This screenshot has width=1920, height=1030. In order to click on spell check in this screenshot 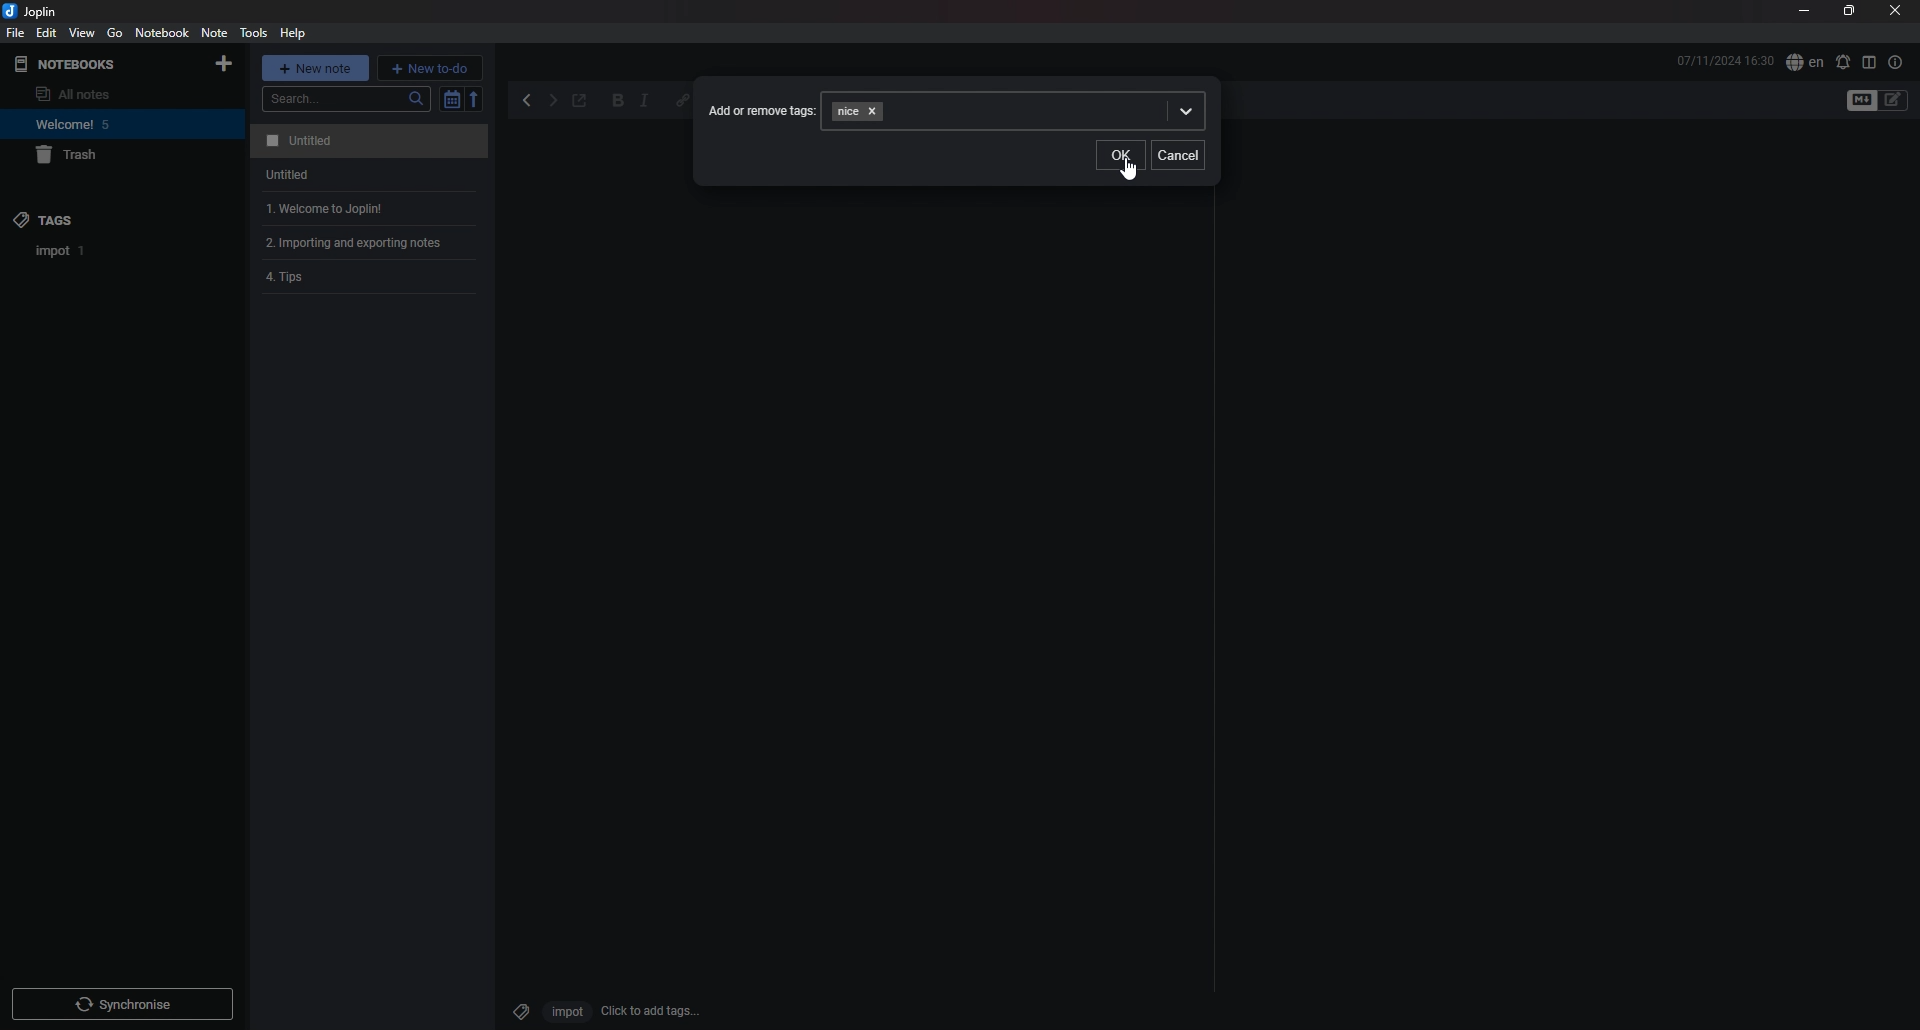, I will do `click(1842, 62)`.